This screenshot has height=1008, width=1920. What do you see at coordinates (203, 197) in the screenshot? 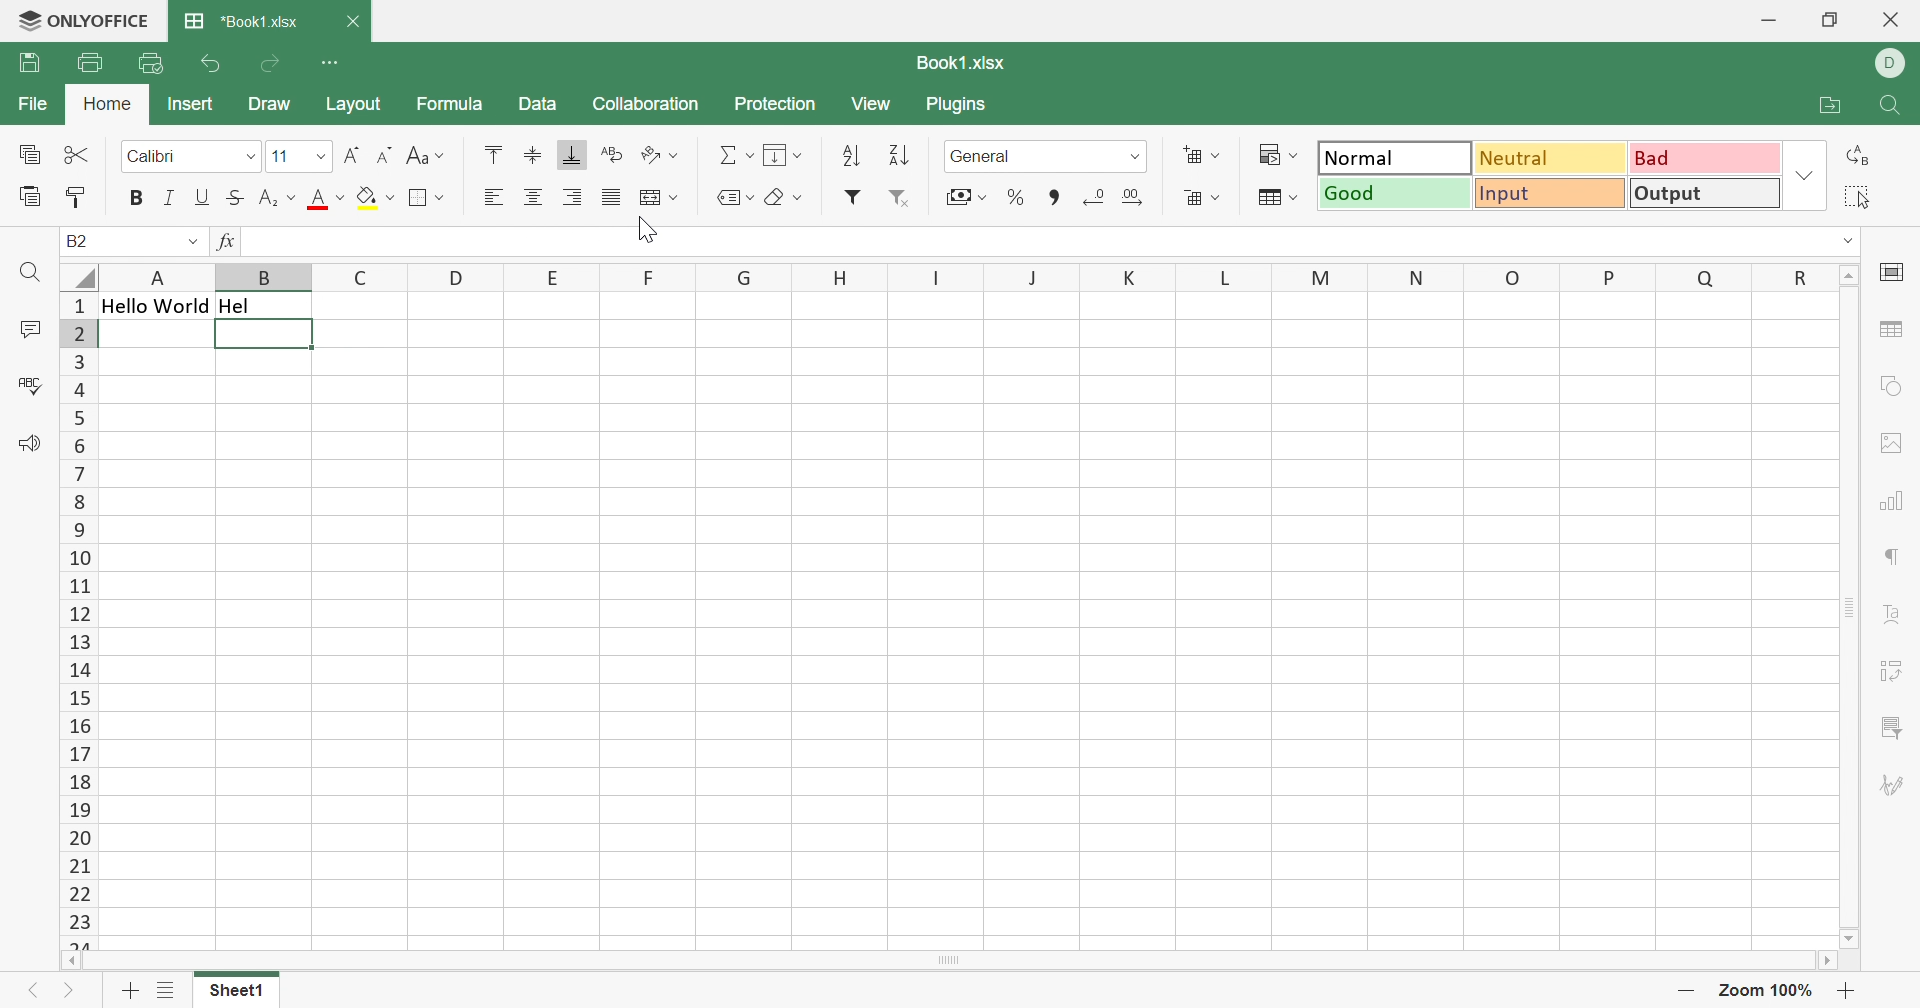
I see `Underline` at bounding box center [203, 197].